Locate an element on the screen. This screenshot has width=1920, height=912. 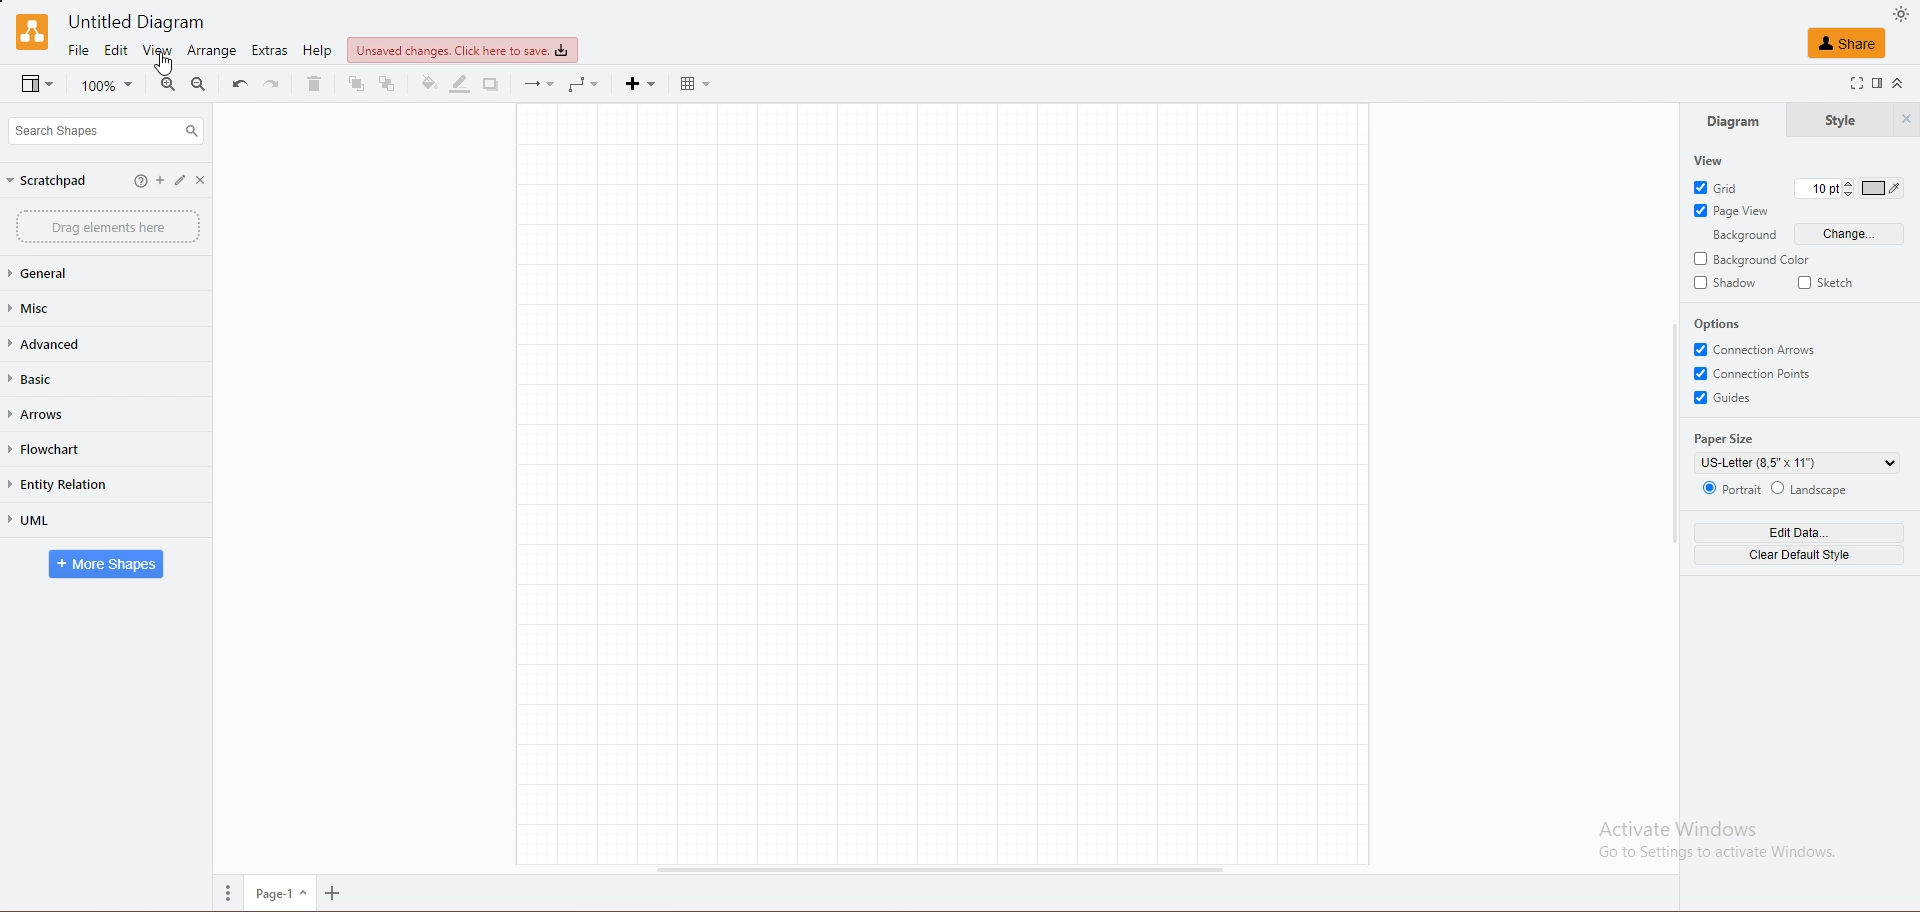
fill color is located at coordinates (426, 85).